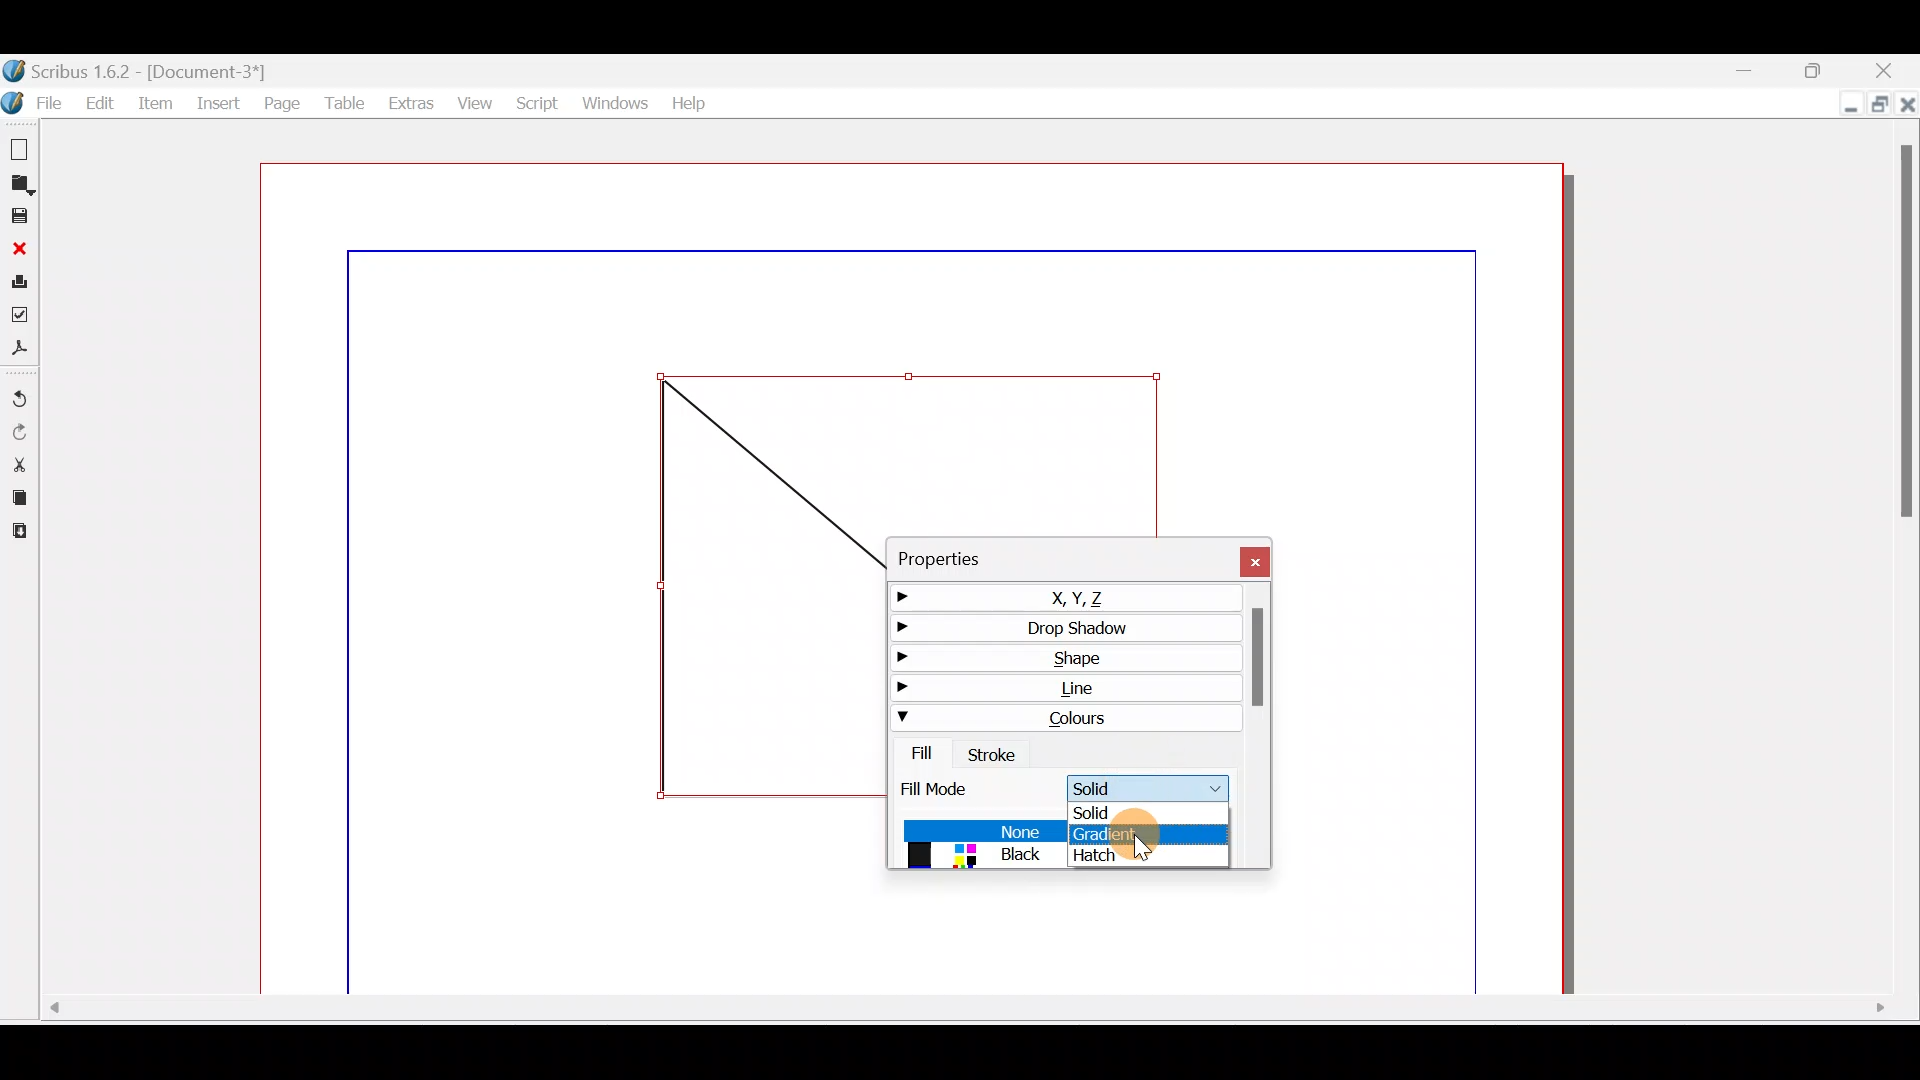  Describe the element at coordinates (1151, 813) in the screenshot. I see `Solid` at that location.